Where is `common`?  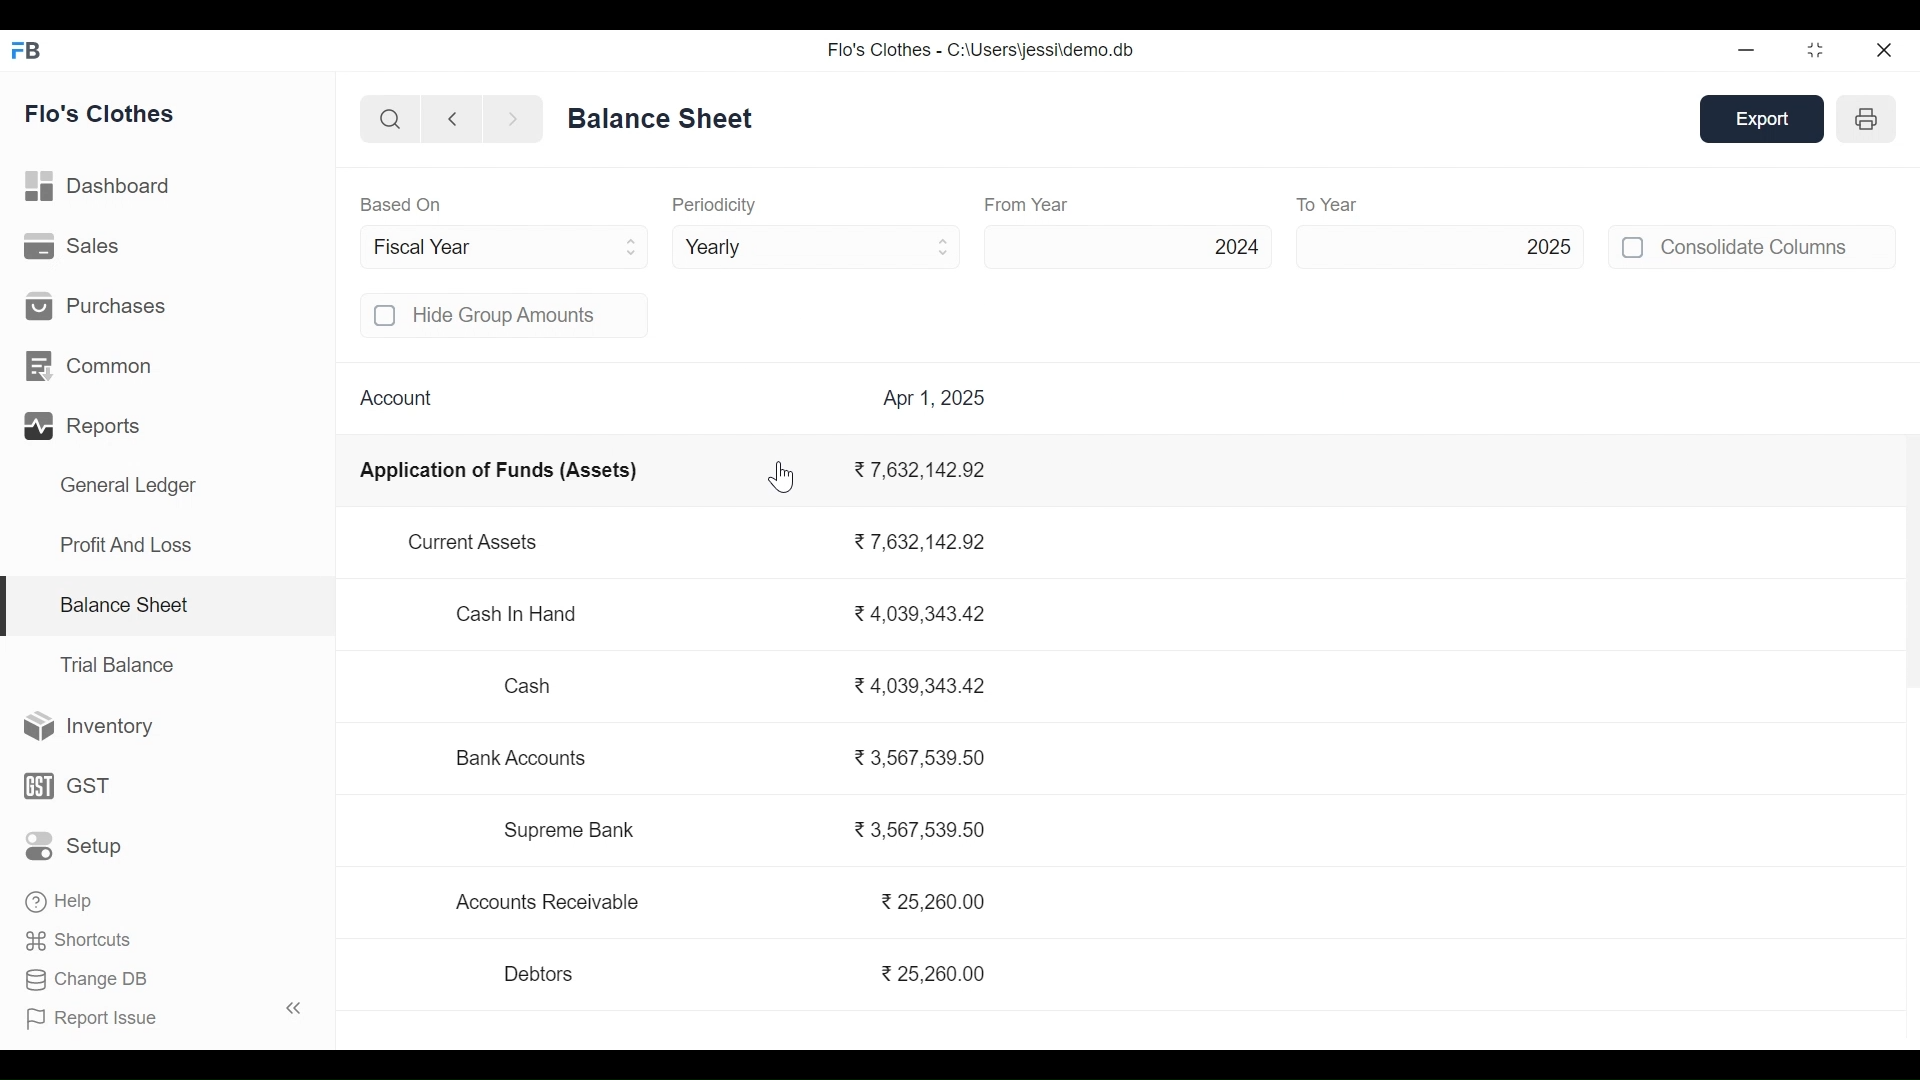
common is located at coordinates (93, 367).